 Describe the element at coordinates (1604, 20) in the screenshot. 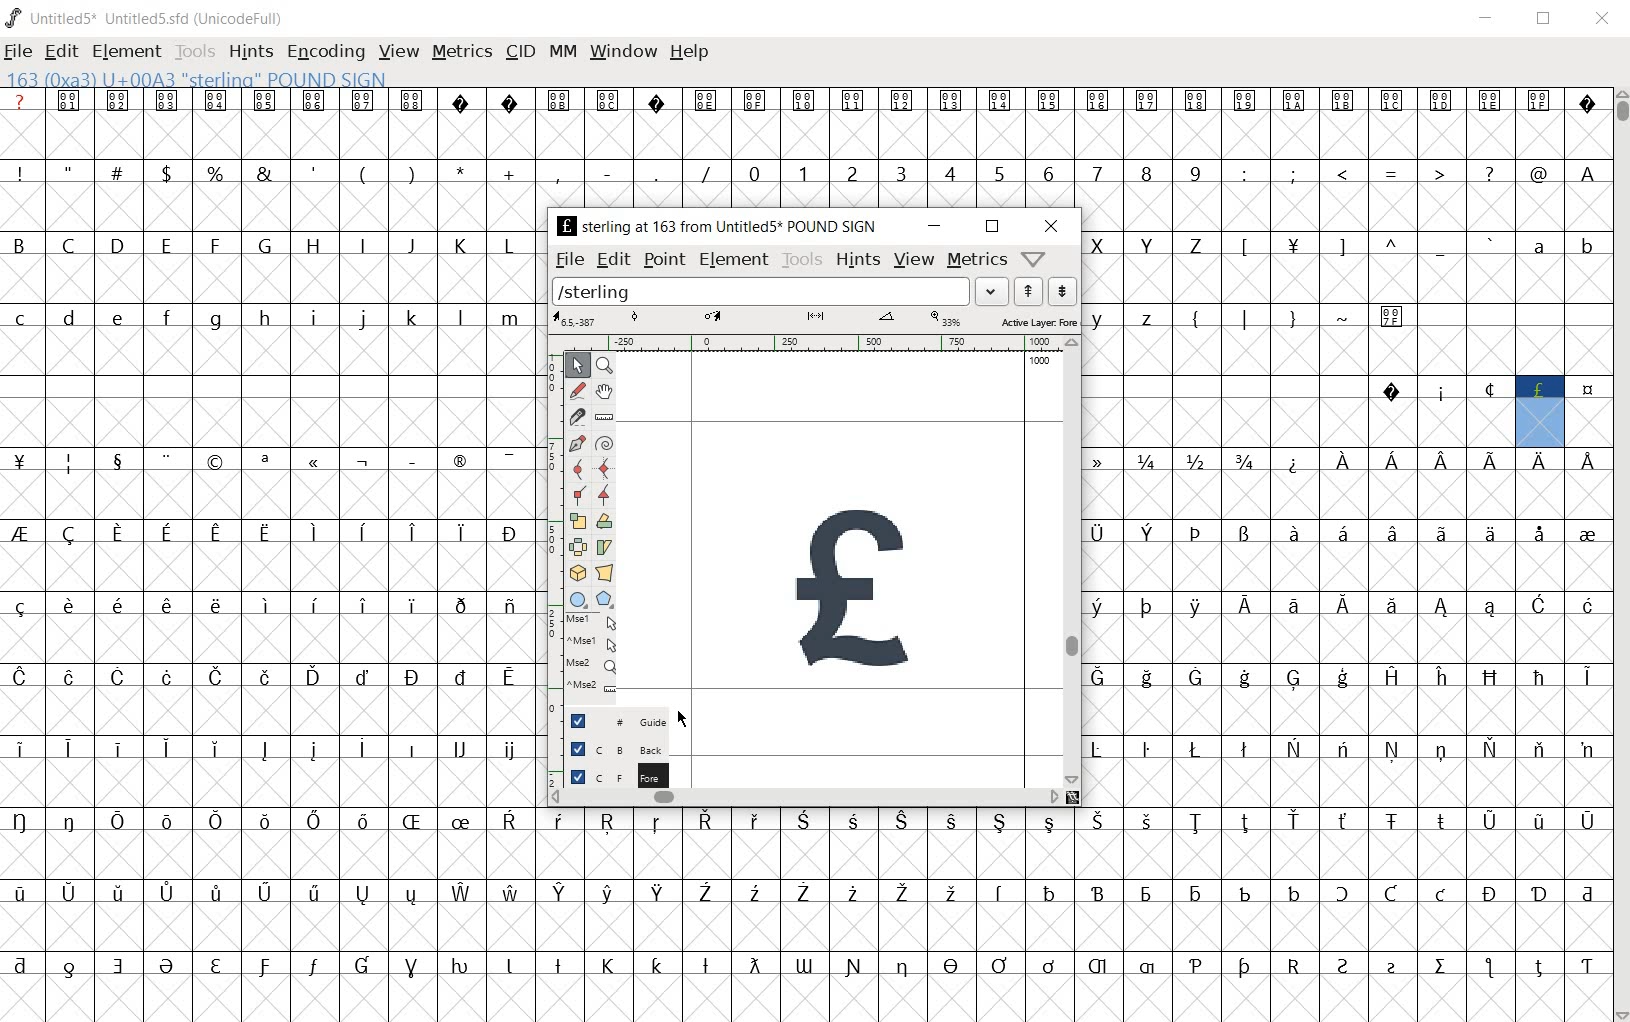

I see `close` at that location.